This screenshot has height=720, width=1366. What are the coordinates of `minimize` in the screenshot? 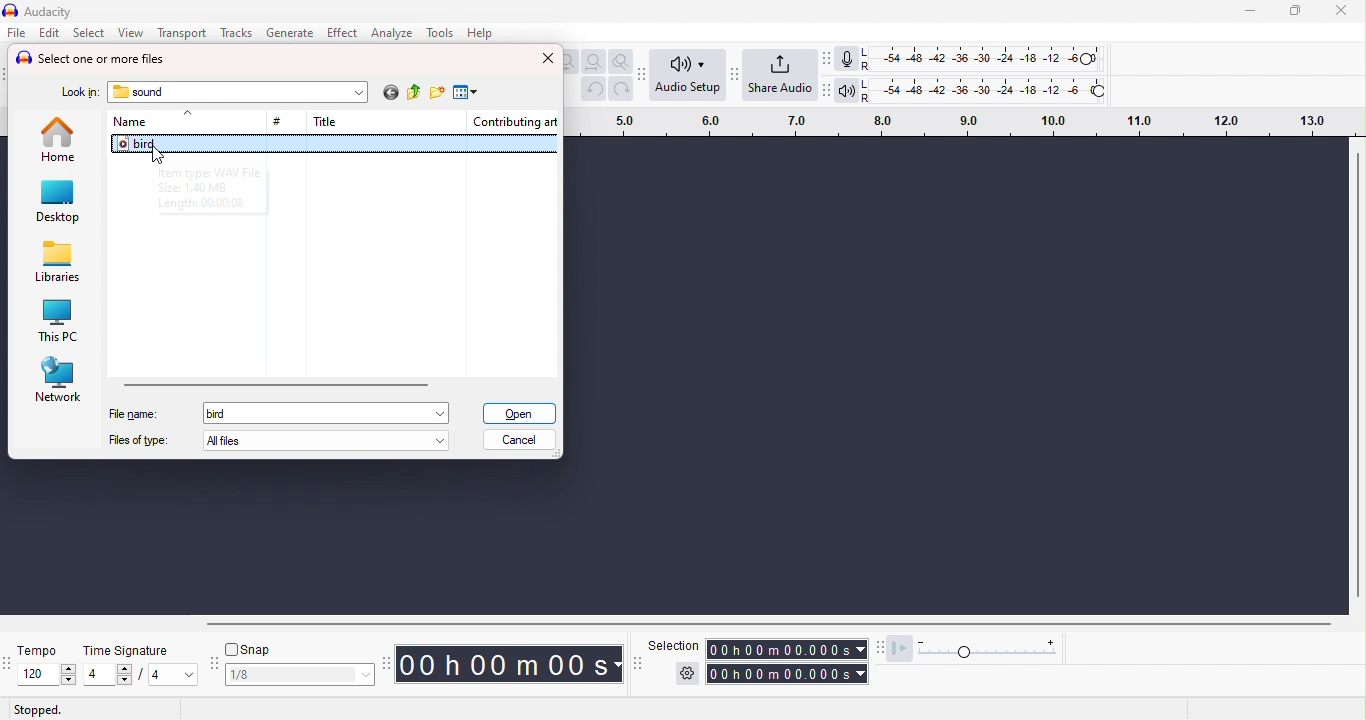 It's located at (1250, 13).